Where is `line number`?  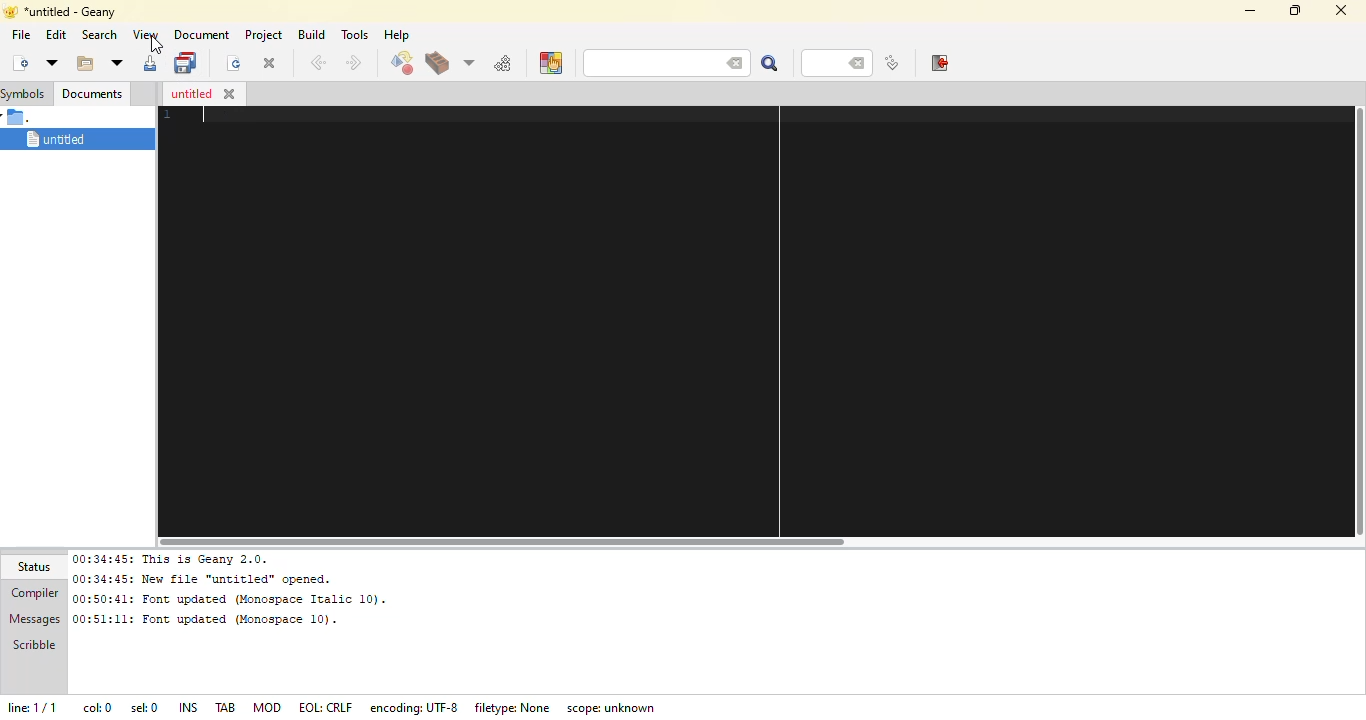 line number is located at coordinates (826, 63).